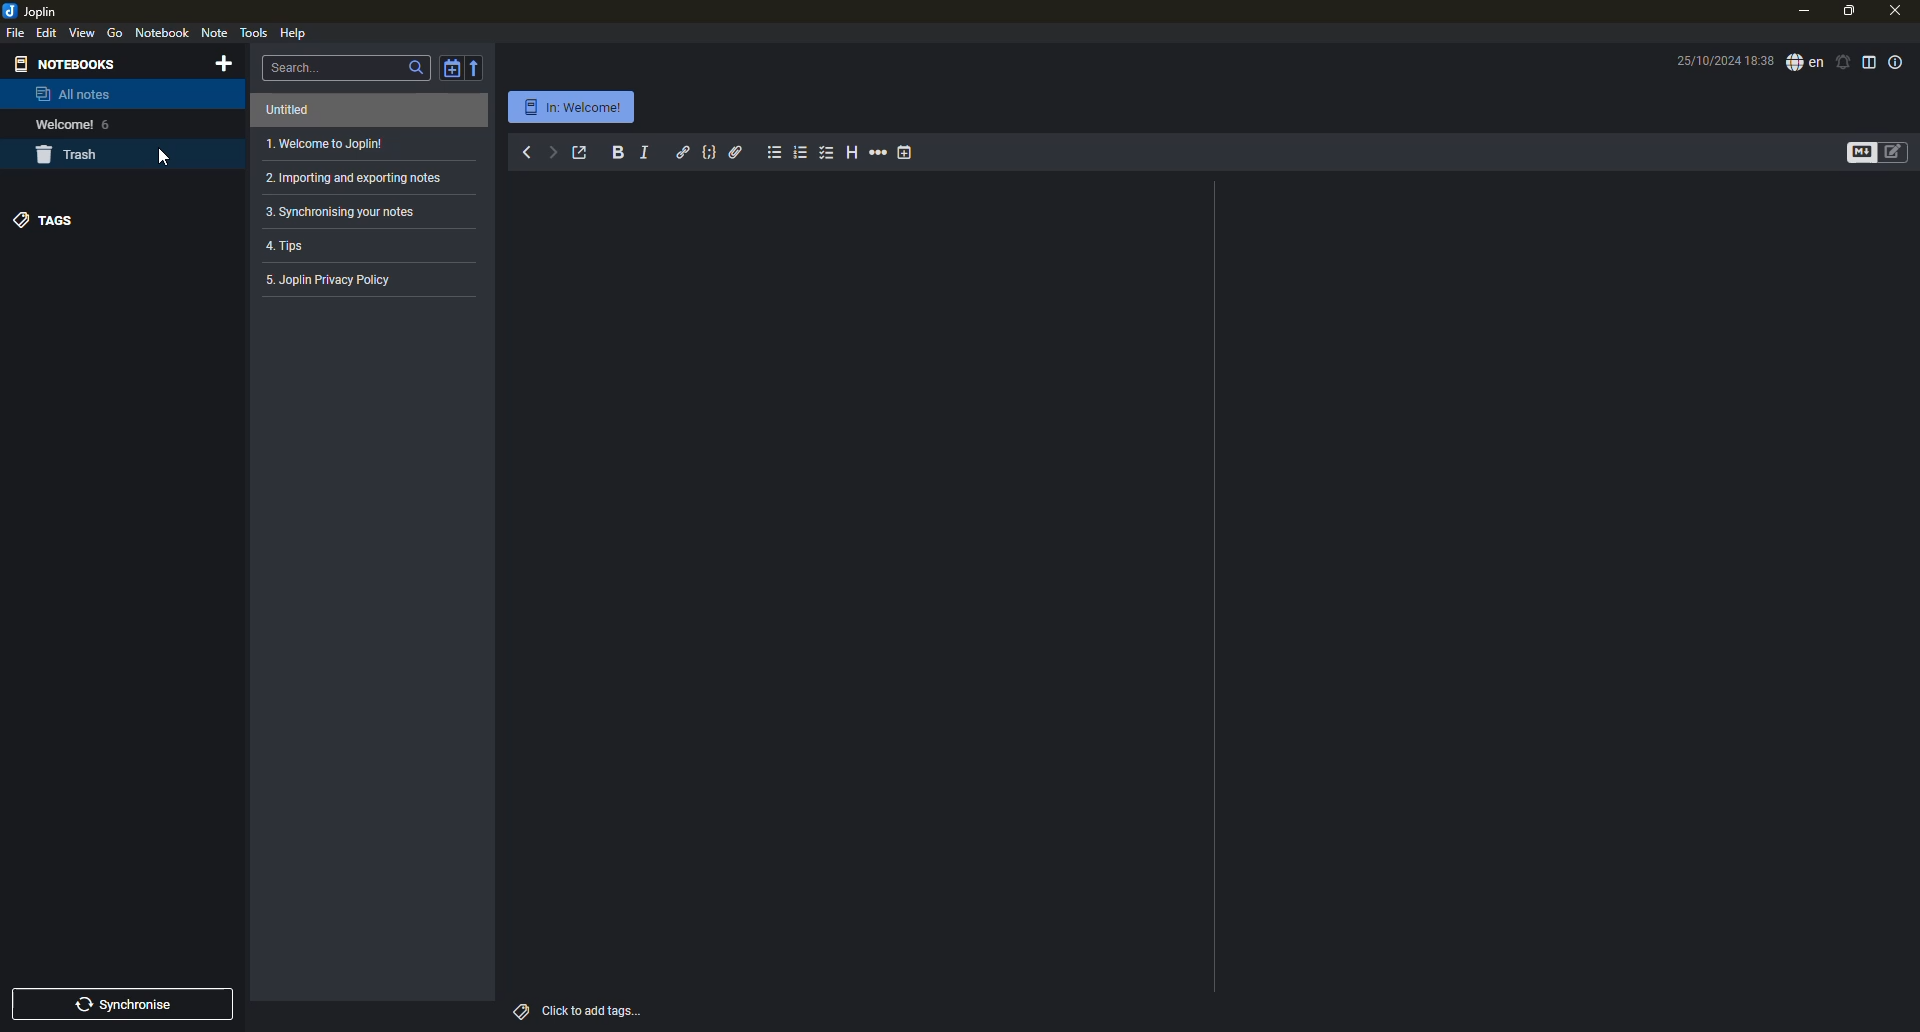  Describe the element at coordinates (326, 145) in the screenshot. I see `1. welcome to joplin` at that location.